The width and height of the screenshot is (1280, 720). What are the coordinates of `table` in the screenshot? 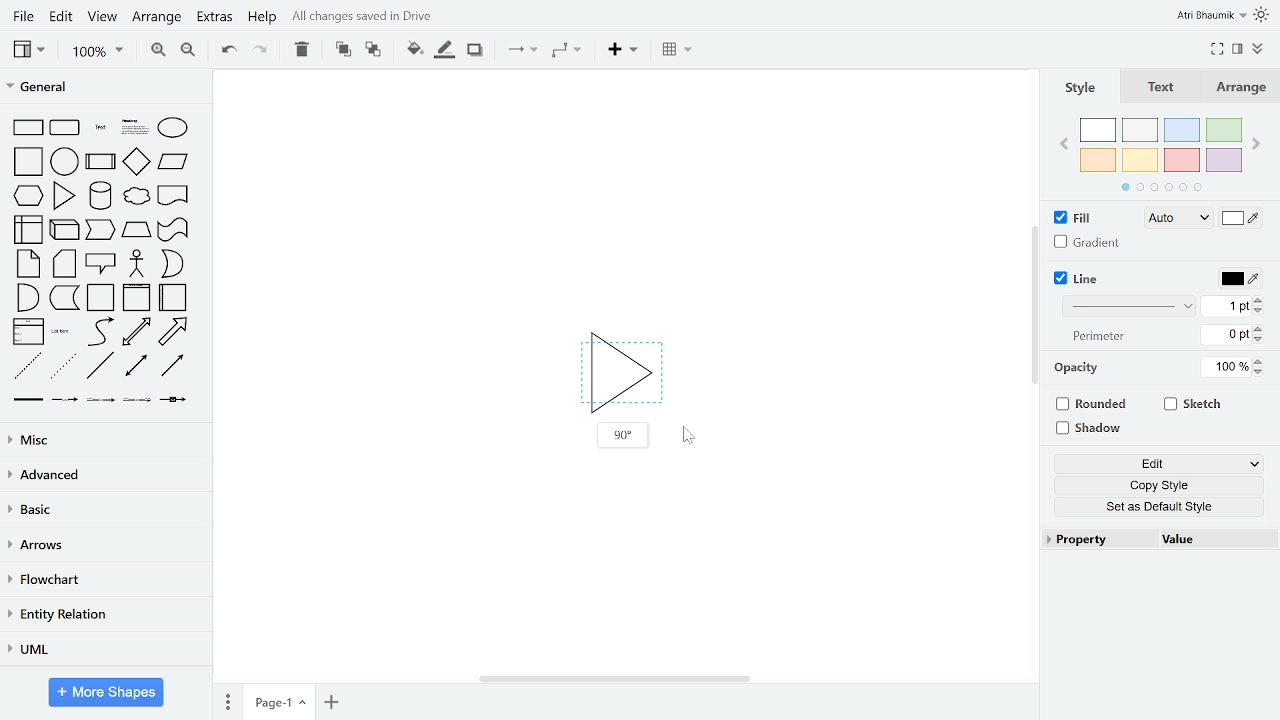 It's located at (678, 51).